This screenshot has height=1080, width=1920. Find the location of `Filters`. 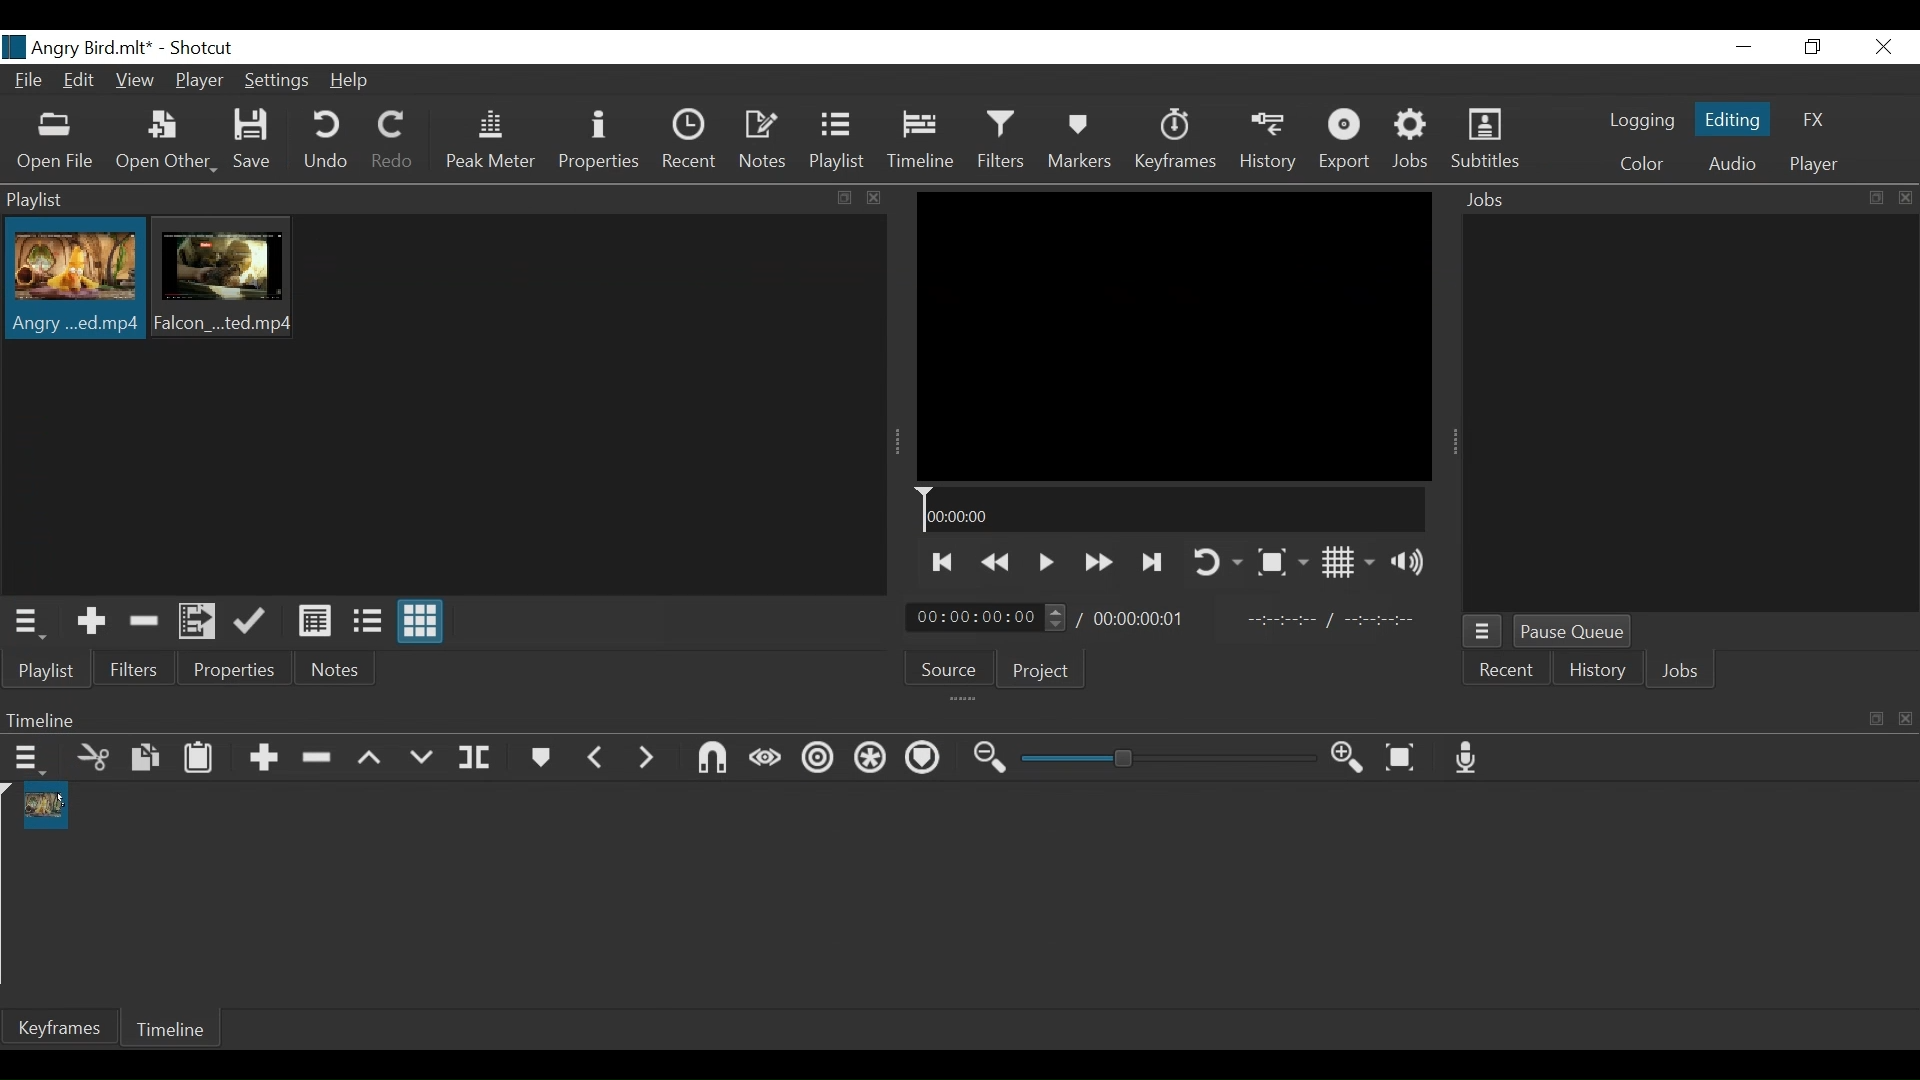

Filters is located at coordinates (133, 672).